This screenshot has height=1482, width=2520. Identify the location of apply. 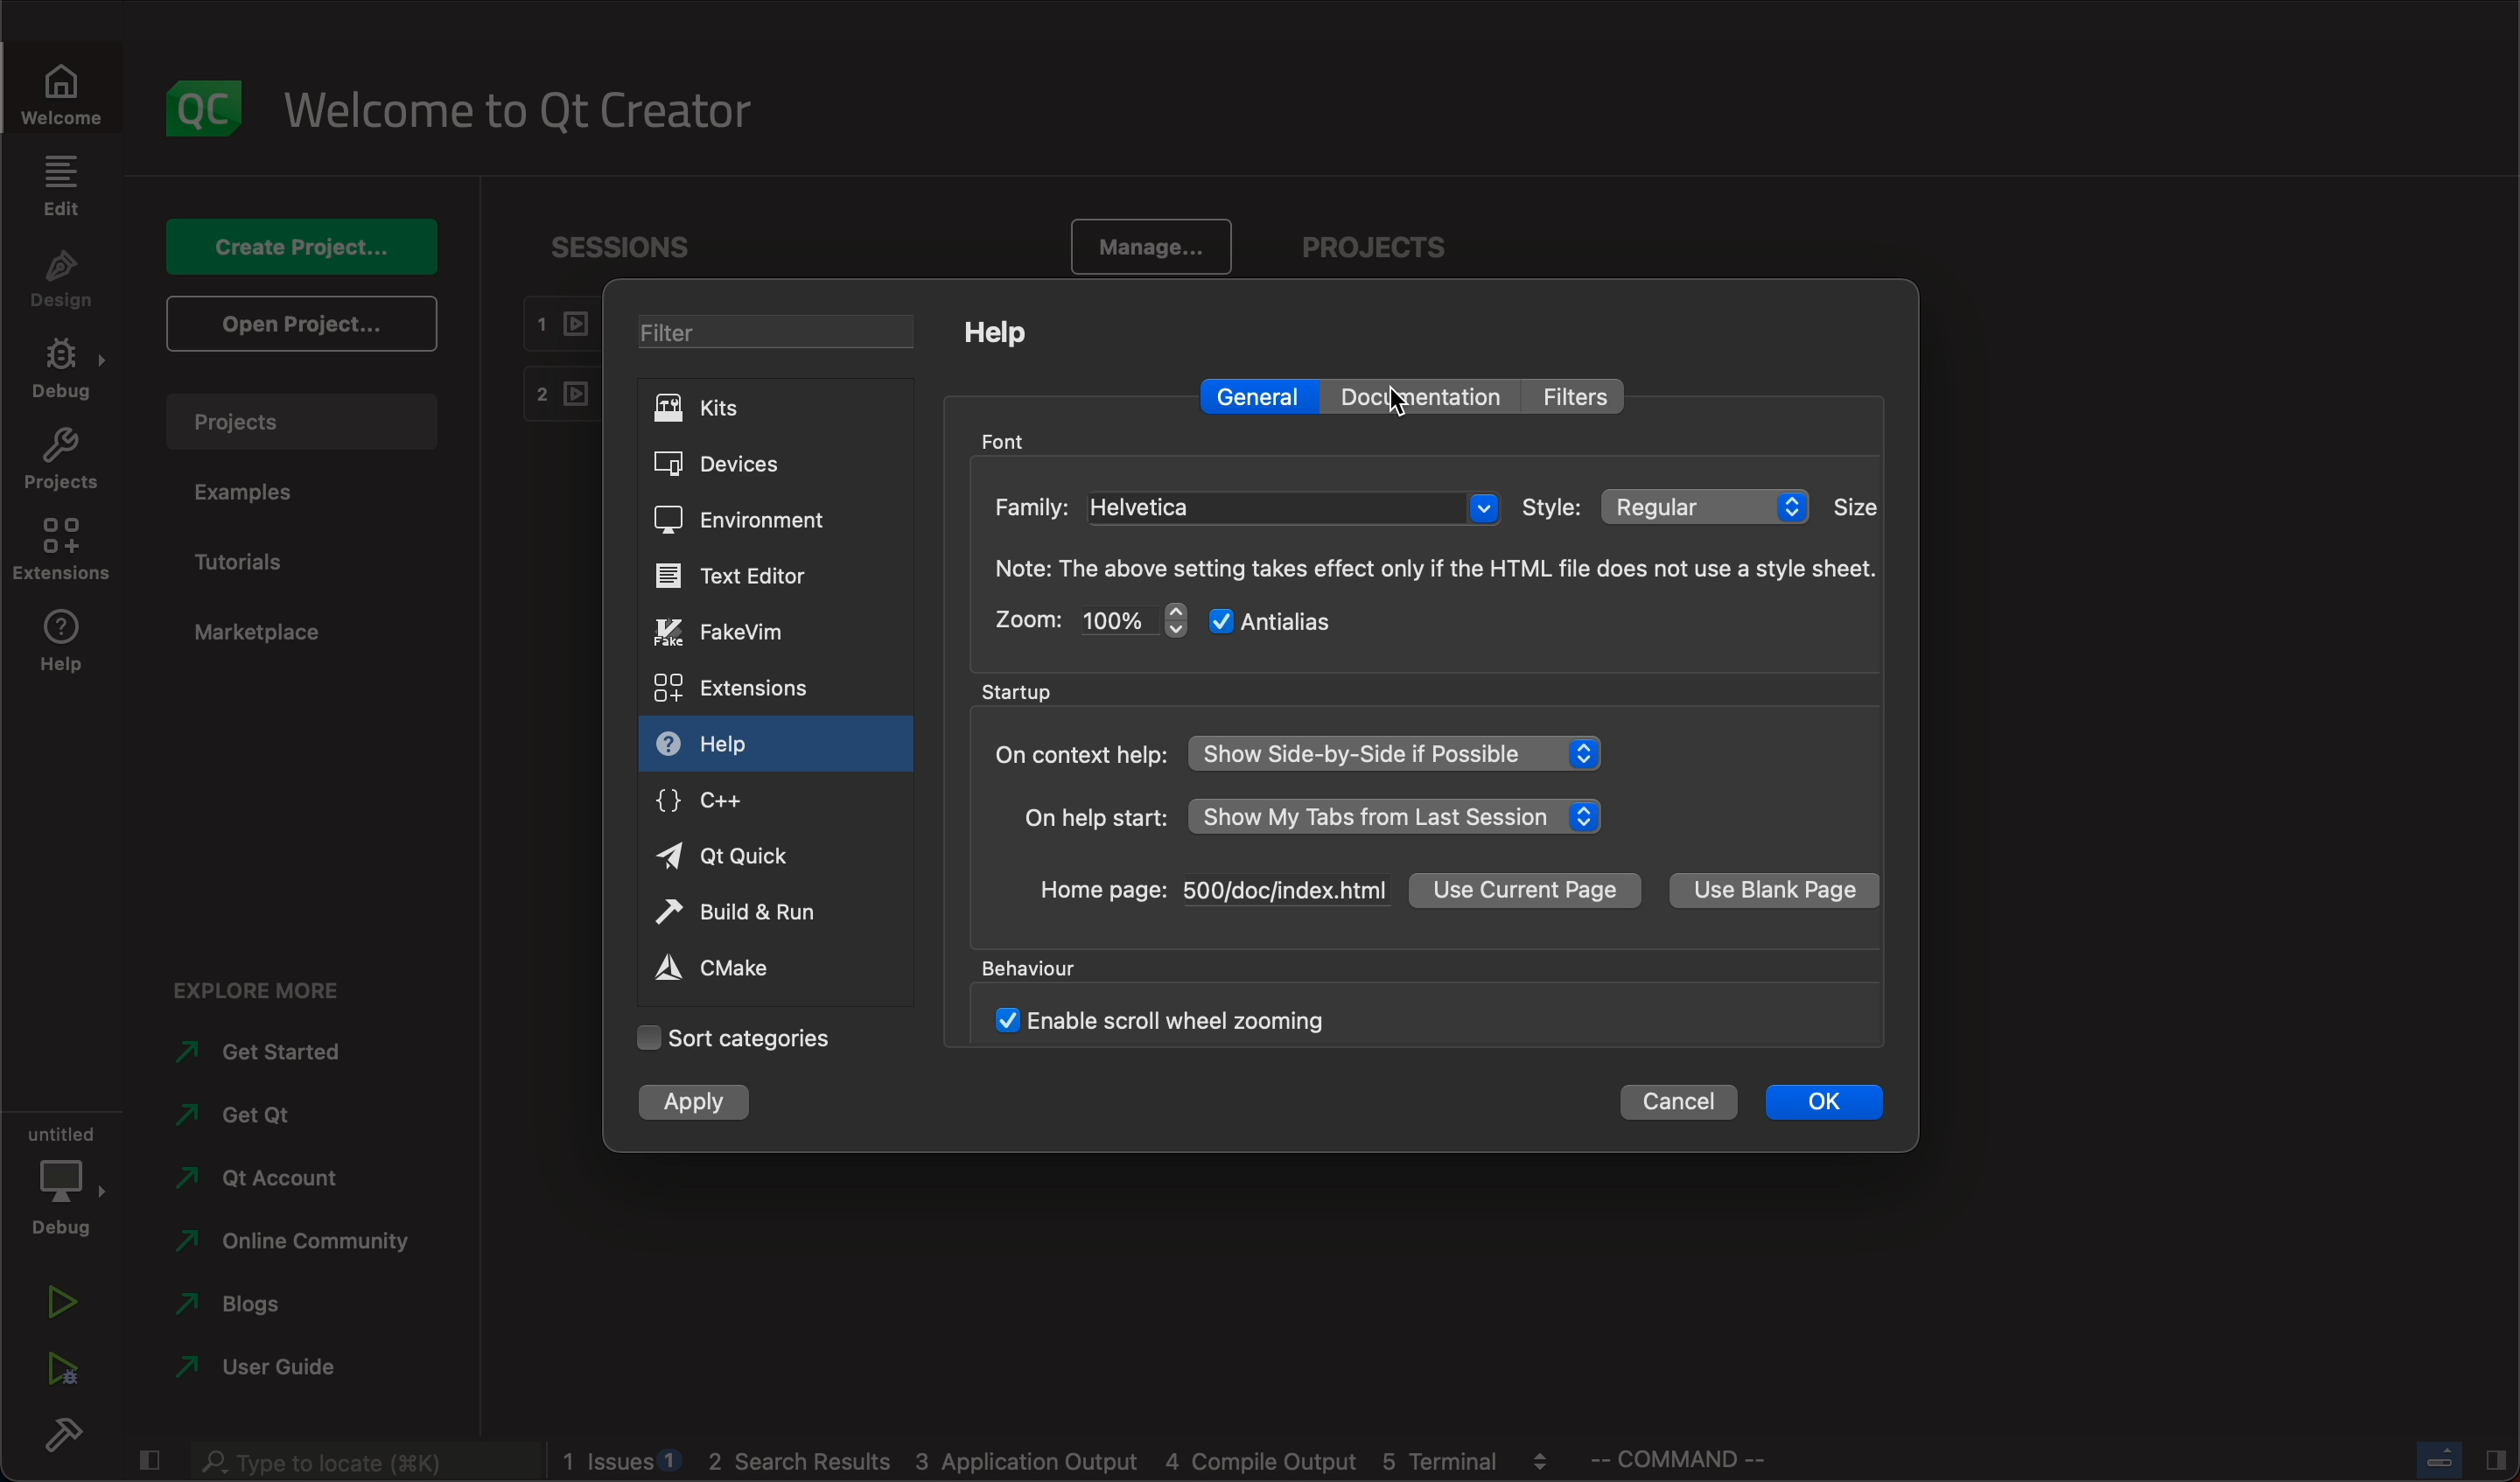
(702, 1105).